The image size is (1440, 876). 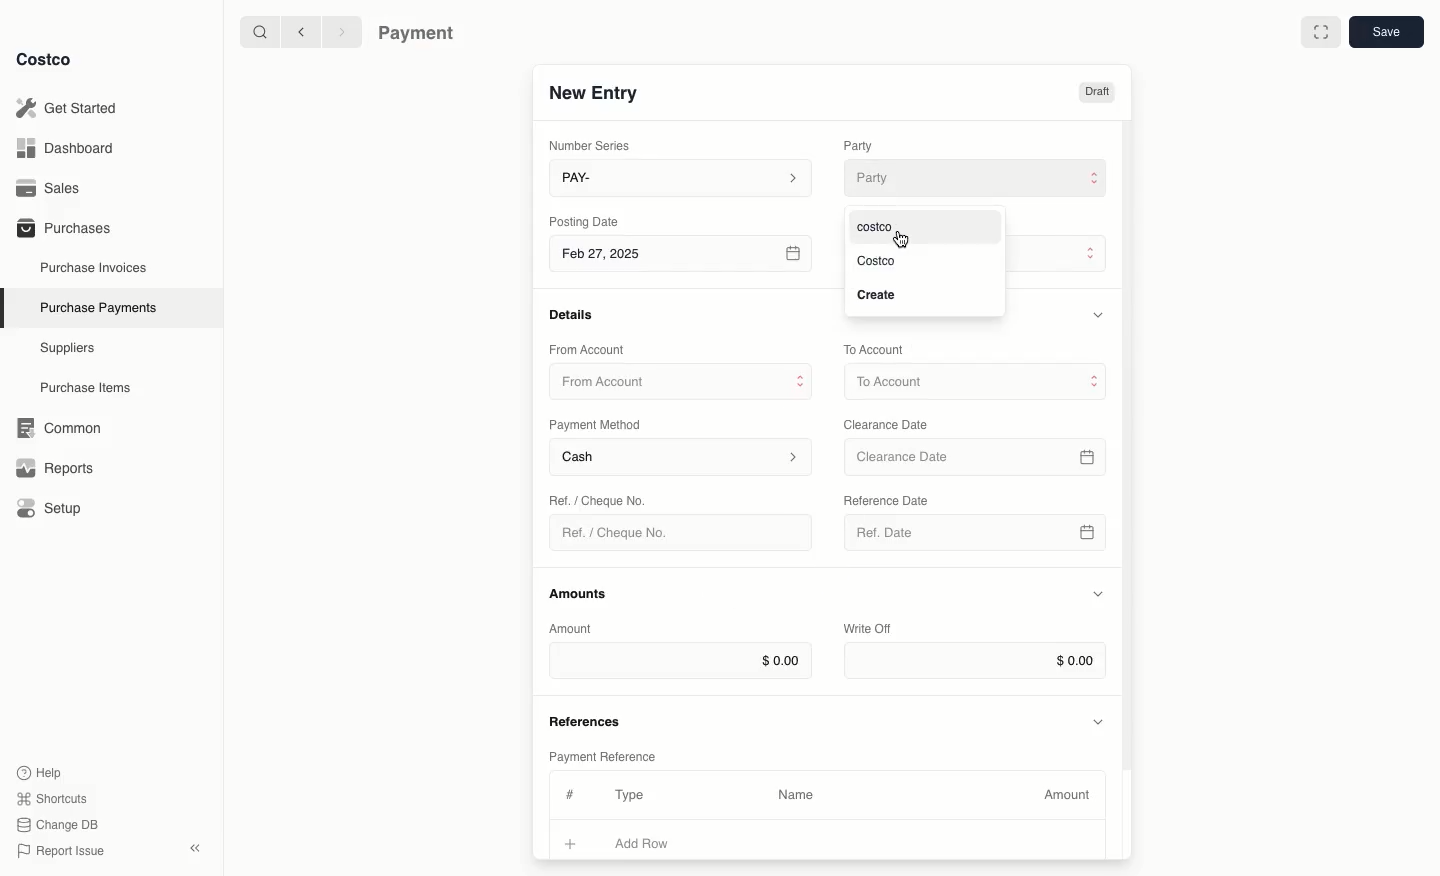 I want to click on Hide, so click(x=1098, y=595).